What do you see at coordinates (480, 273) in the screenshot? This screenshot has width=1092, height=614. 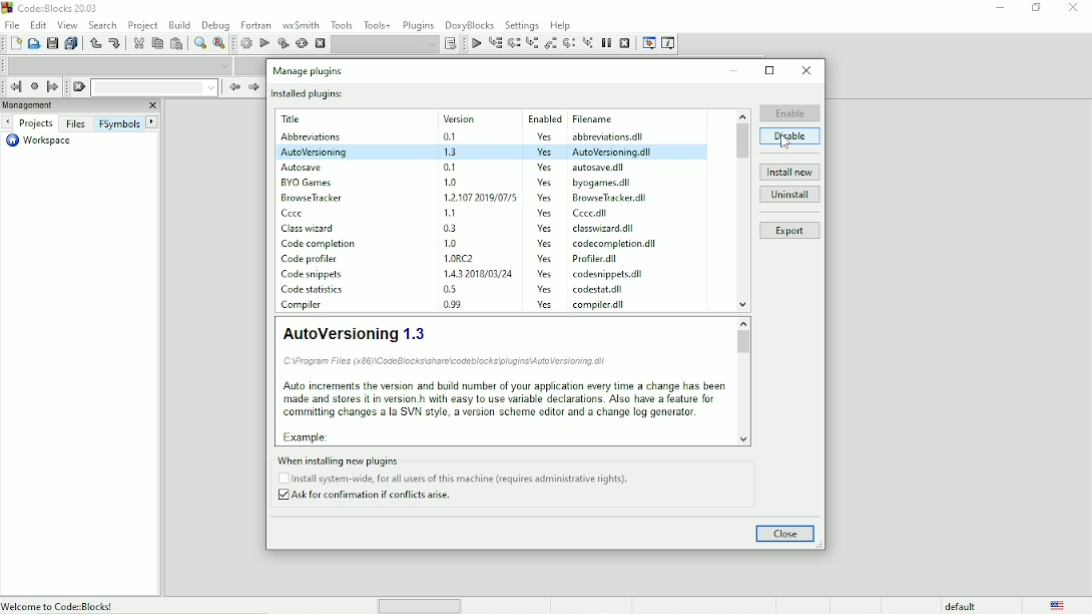 I see `1.4.3 2018/03/24` at bounding box center [480, 273].